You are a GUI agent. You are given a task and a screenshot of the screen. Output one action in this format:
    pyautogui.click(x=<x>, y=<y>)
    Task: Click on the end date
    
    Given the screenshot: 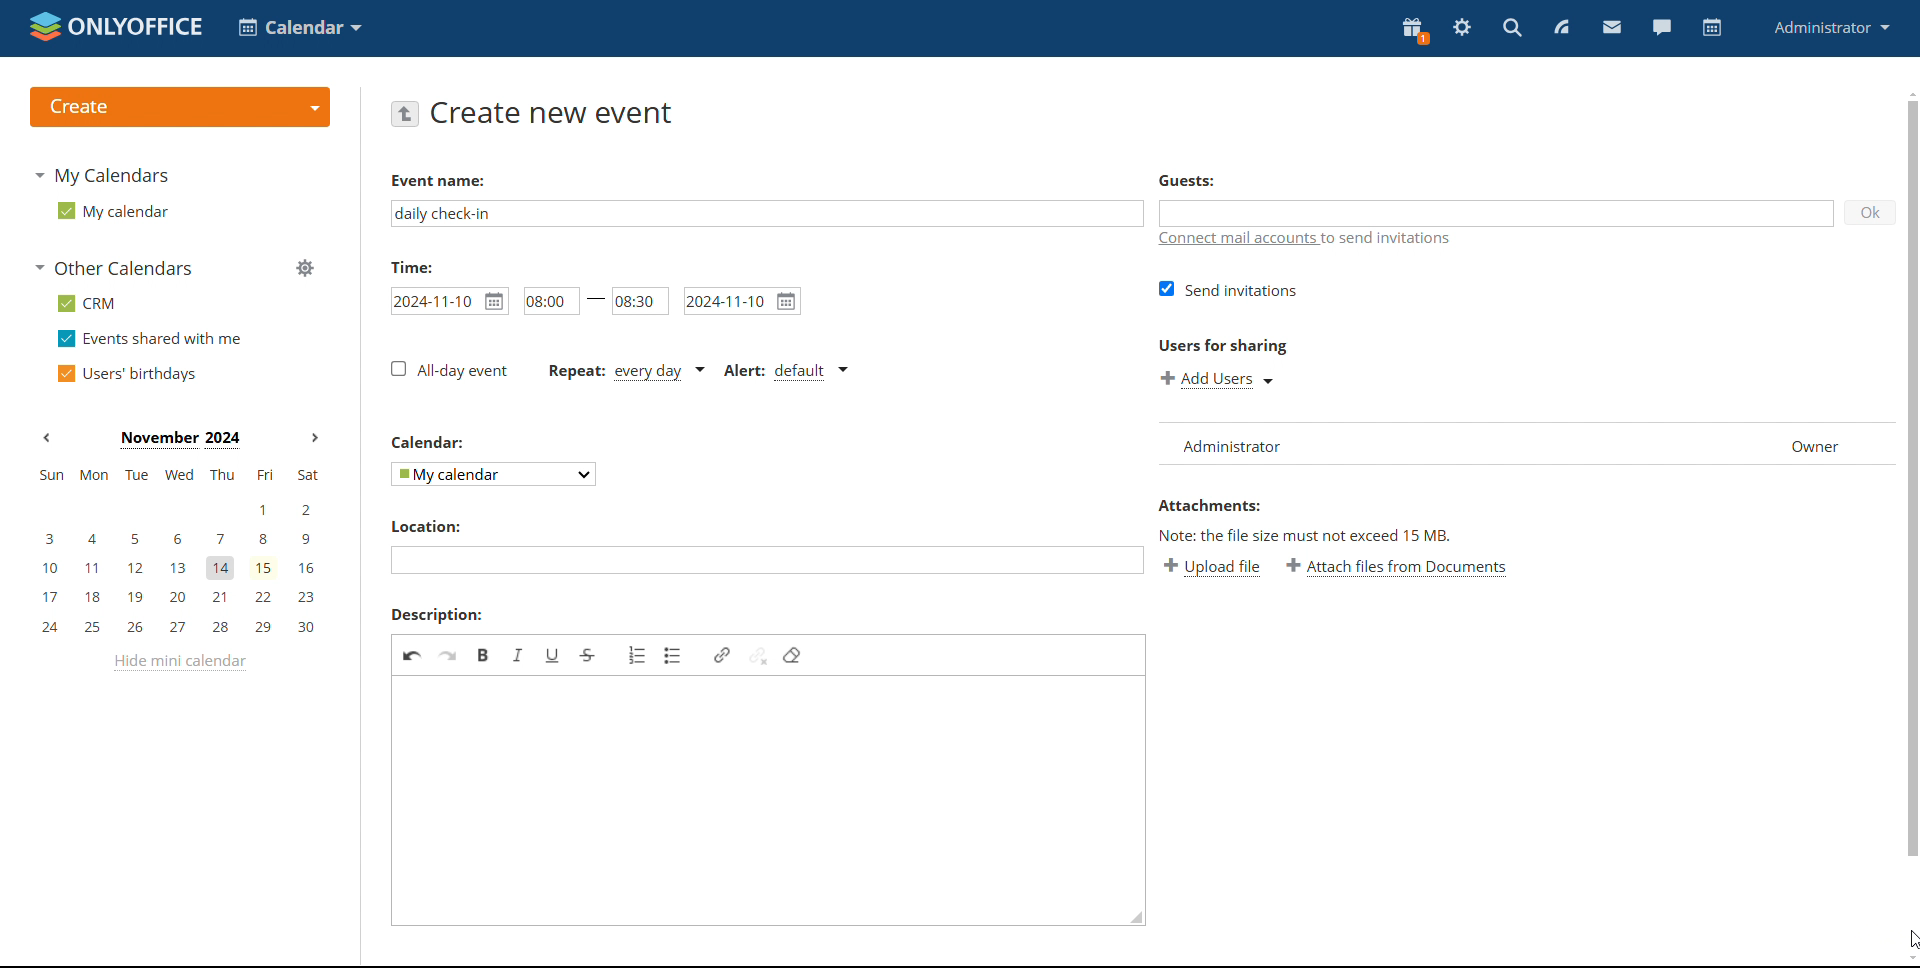 What is the action you would take?
    pyautogui.click(x=741, y=301)
    